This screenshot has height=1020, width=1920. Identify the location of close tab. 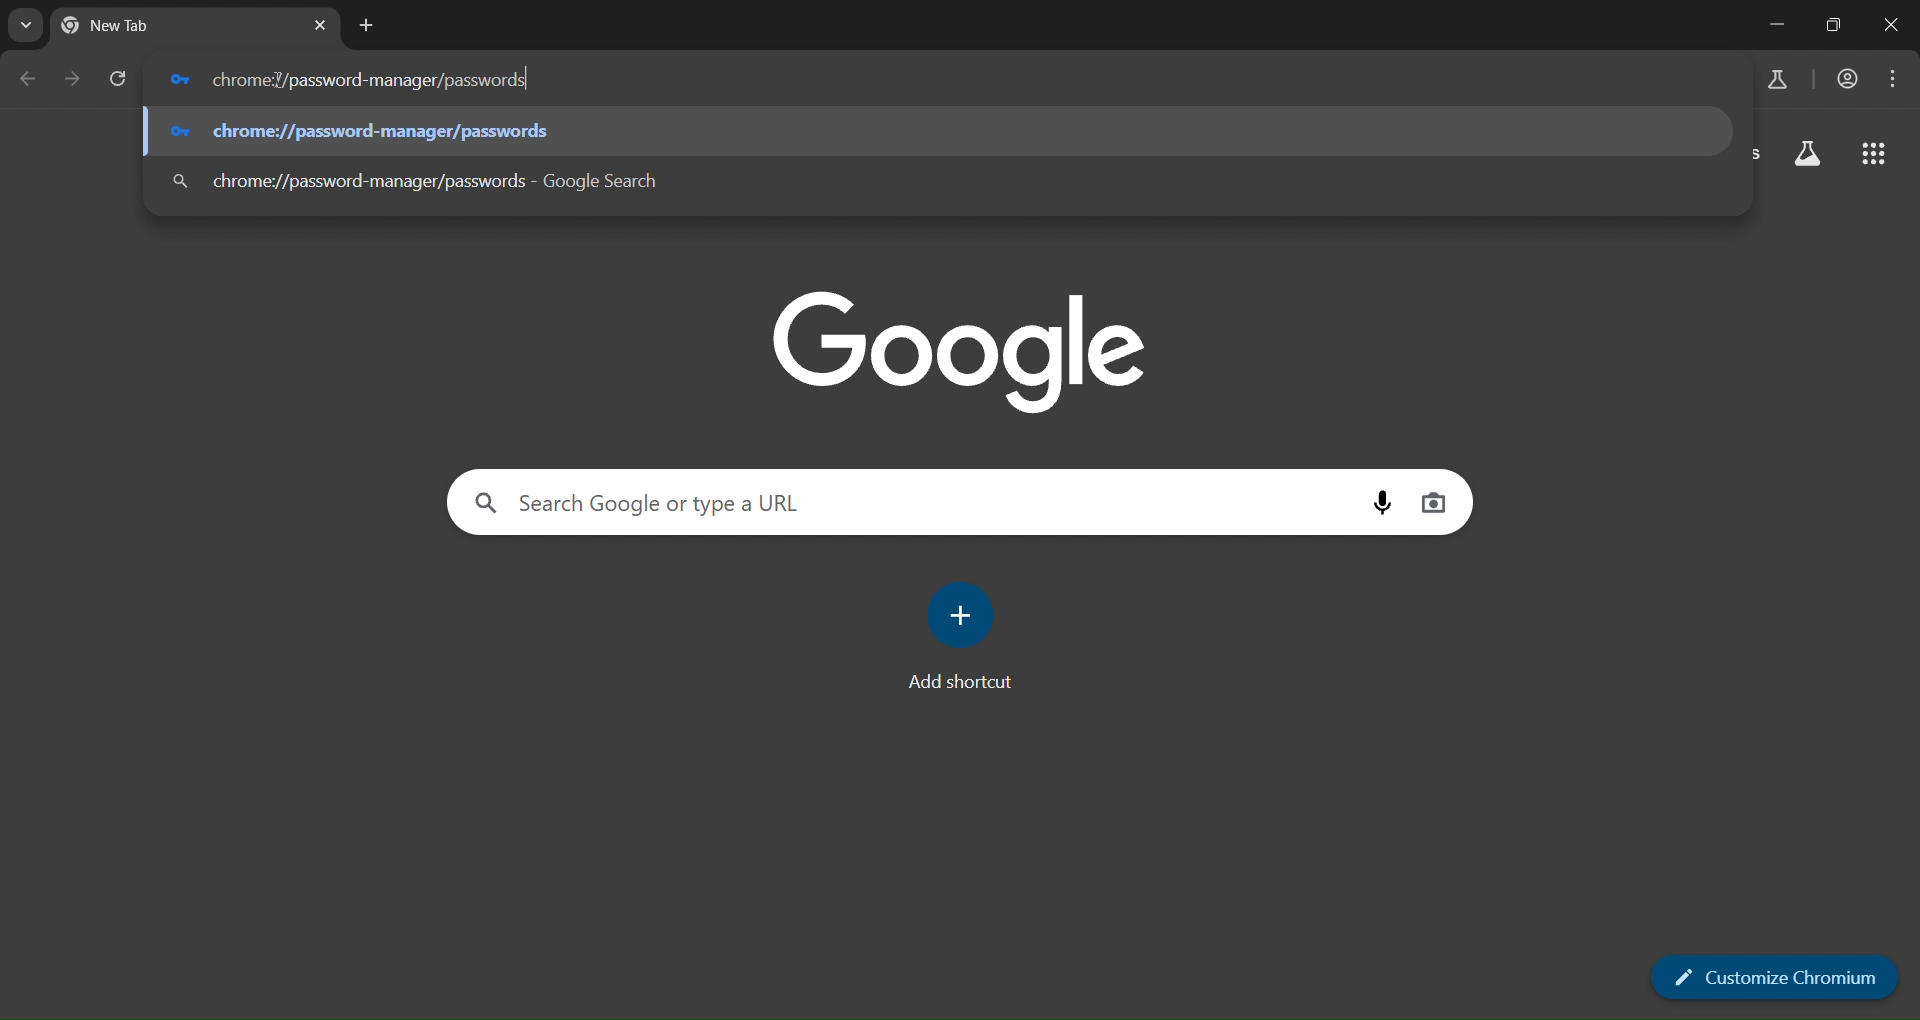
(322, 28).